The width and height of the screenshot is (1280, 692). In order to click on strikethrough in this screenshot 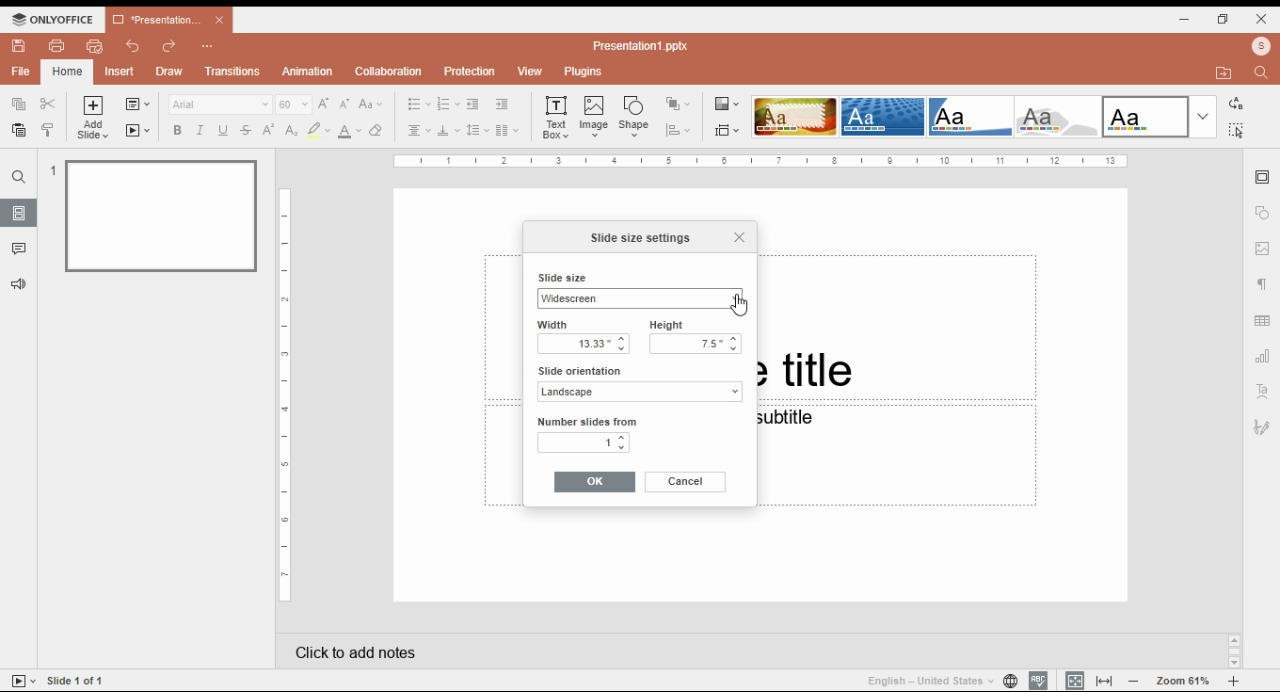, I will do `click(246, 130)`.